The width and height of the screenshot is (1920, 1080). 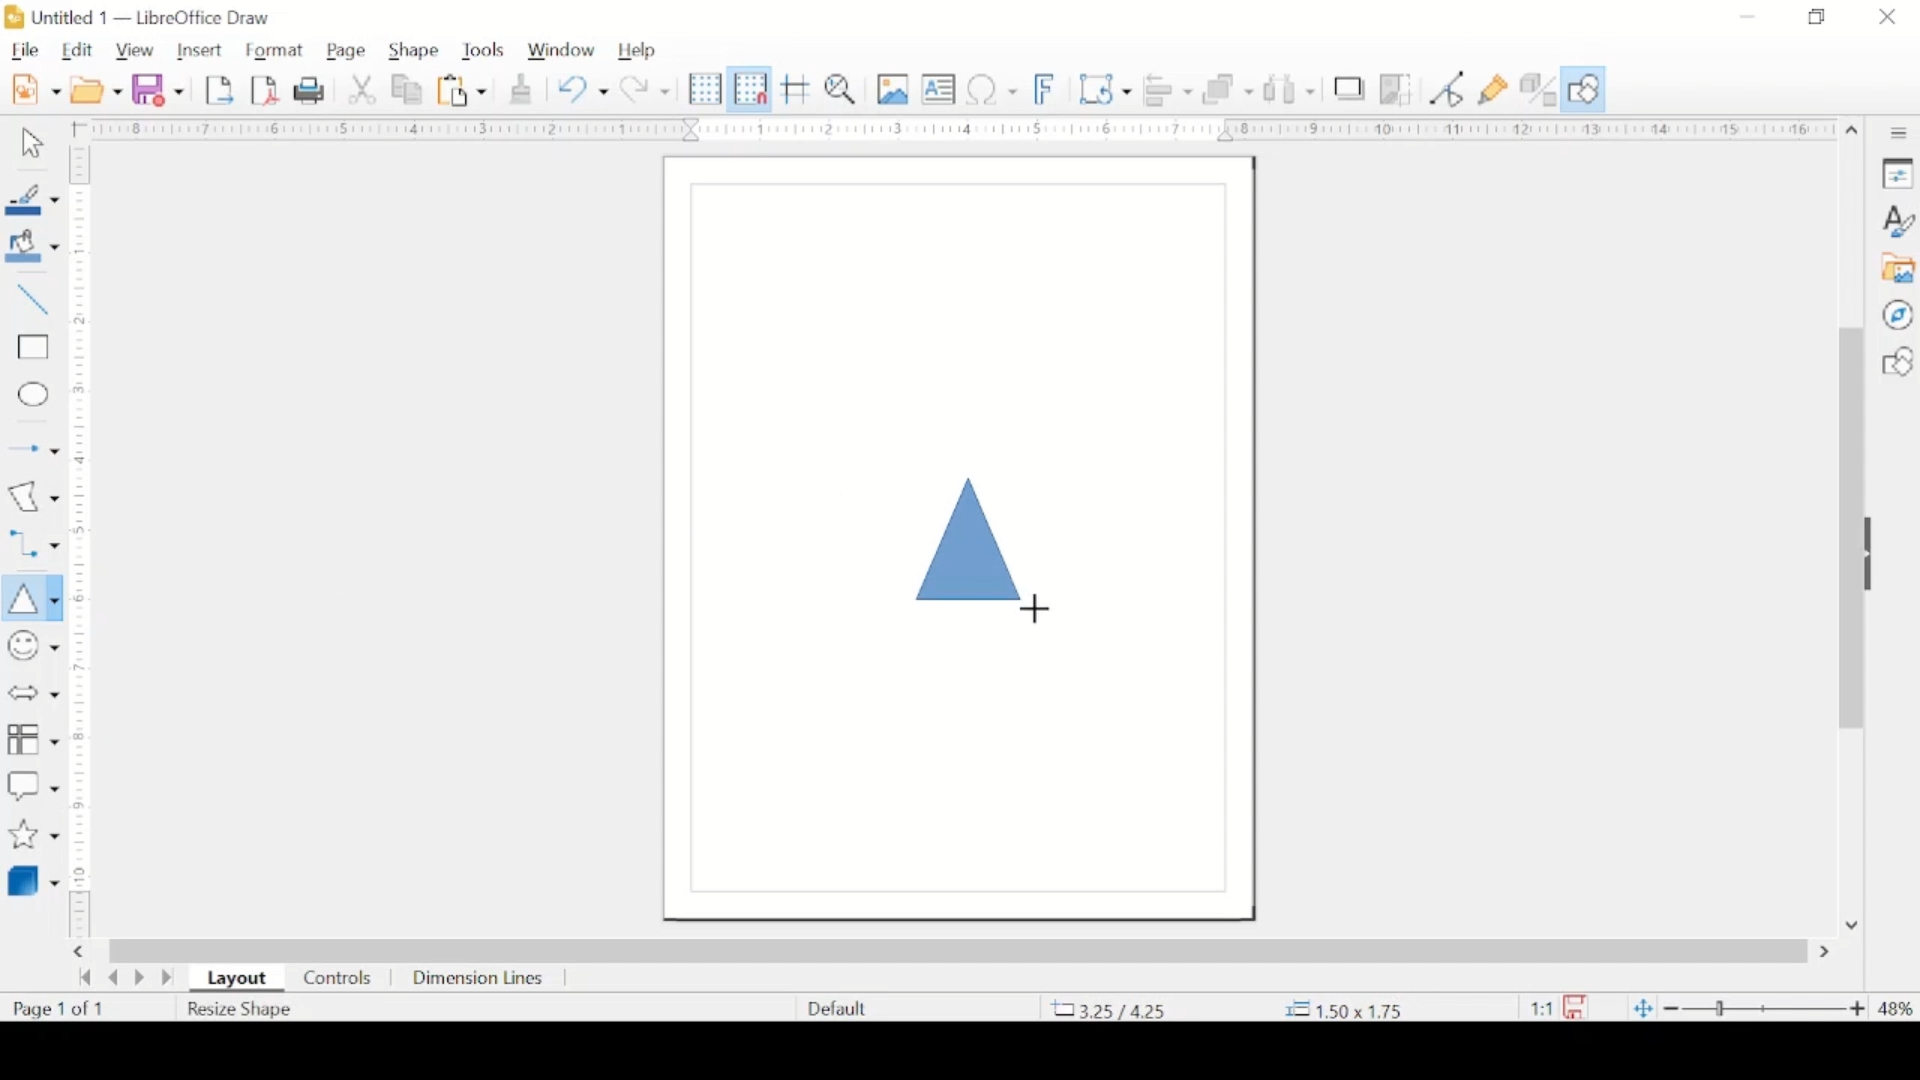 What do you see at coordinates (639, 51) in the screenshot?
I see `help` at bounding box center [639, 51].